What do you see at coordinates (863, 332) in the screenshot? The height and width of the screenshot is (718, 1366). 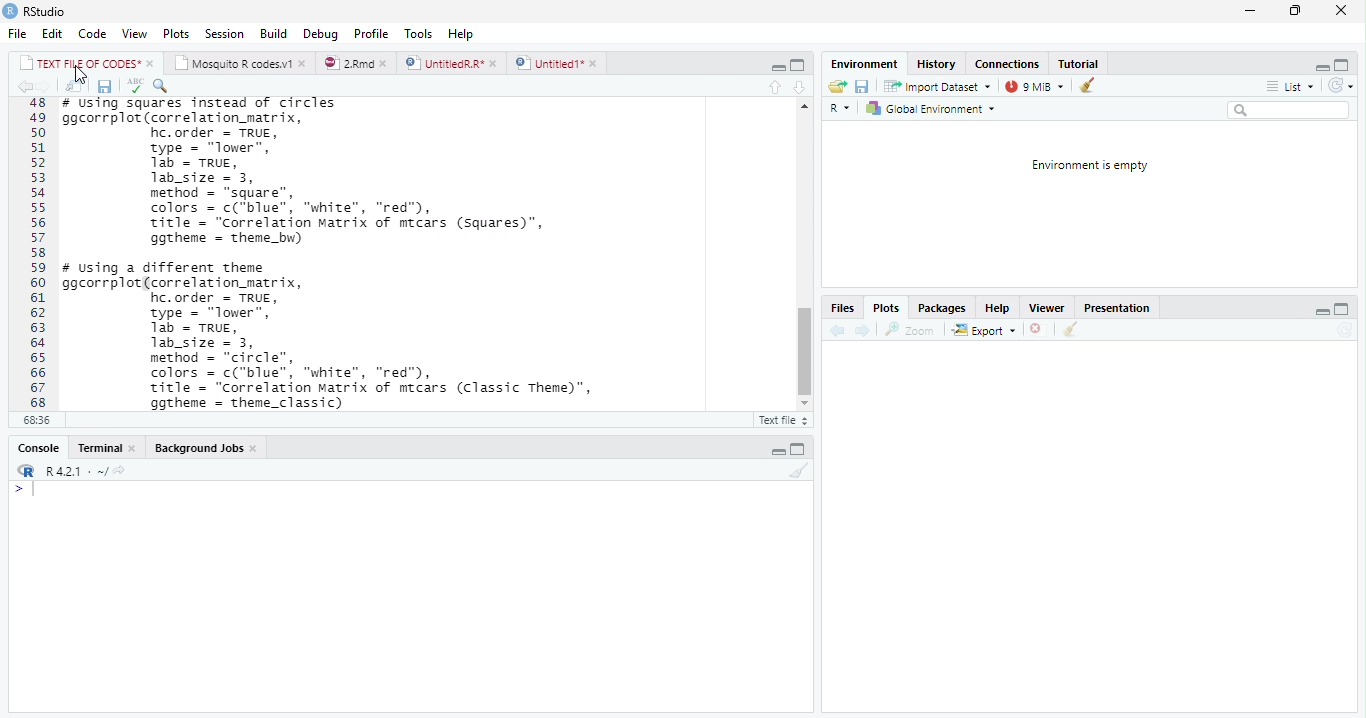 I see `go forward` at bounding box center [863, 332].